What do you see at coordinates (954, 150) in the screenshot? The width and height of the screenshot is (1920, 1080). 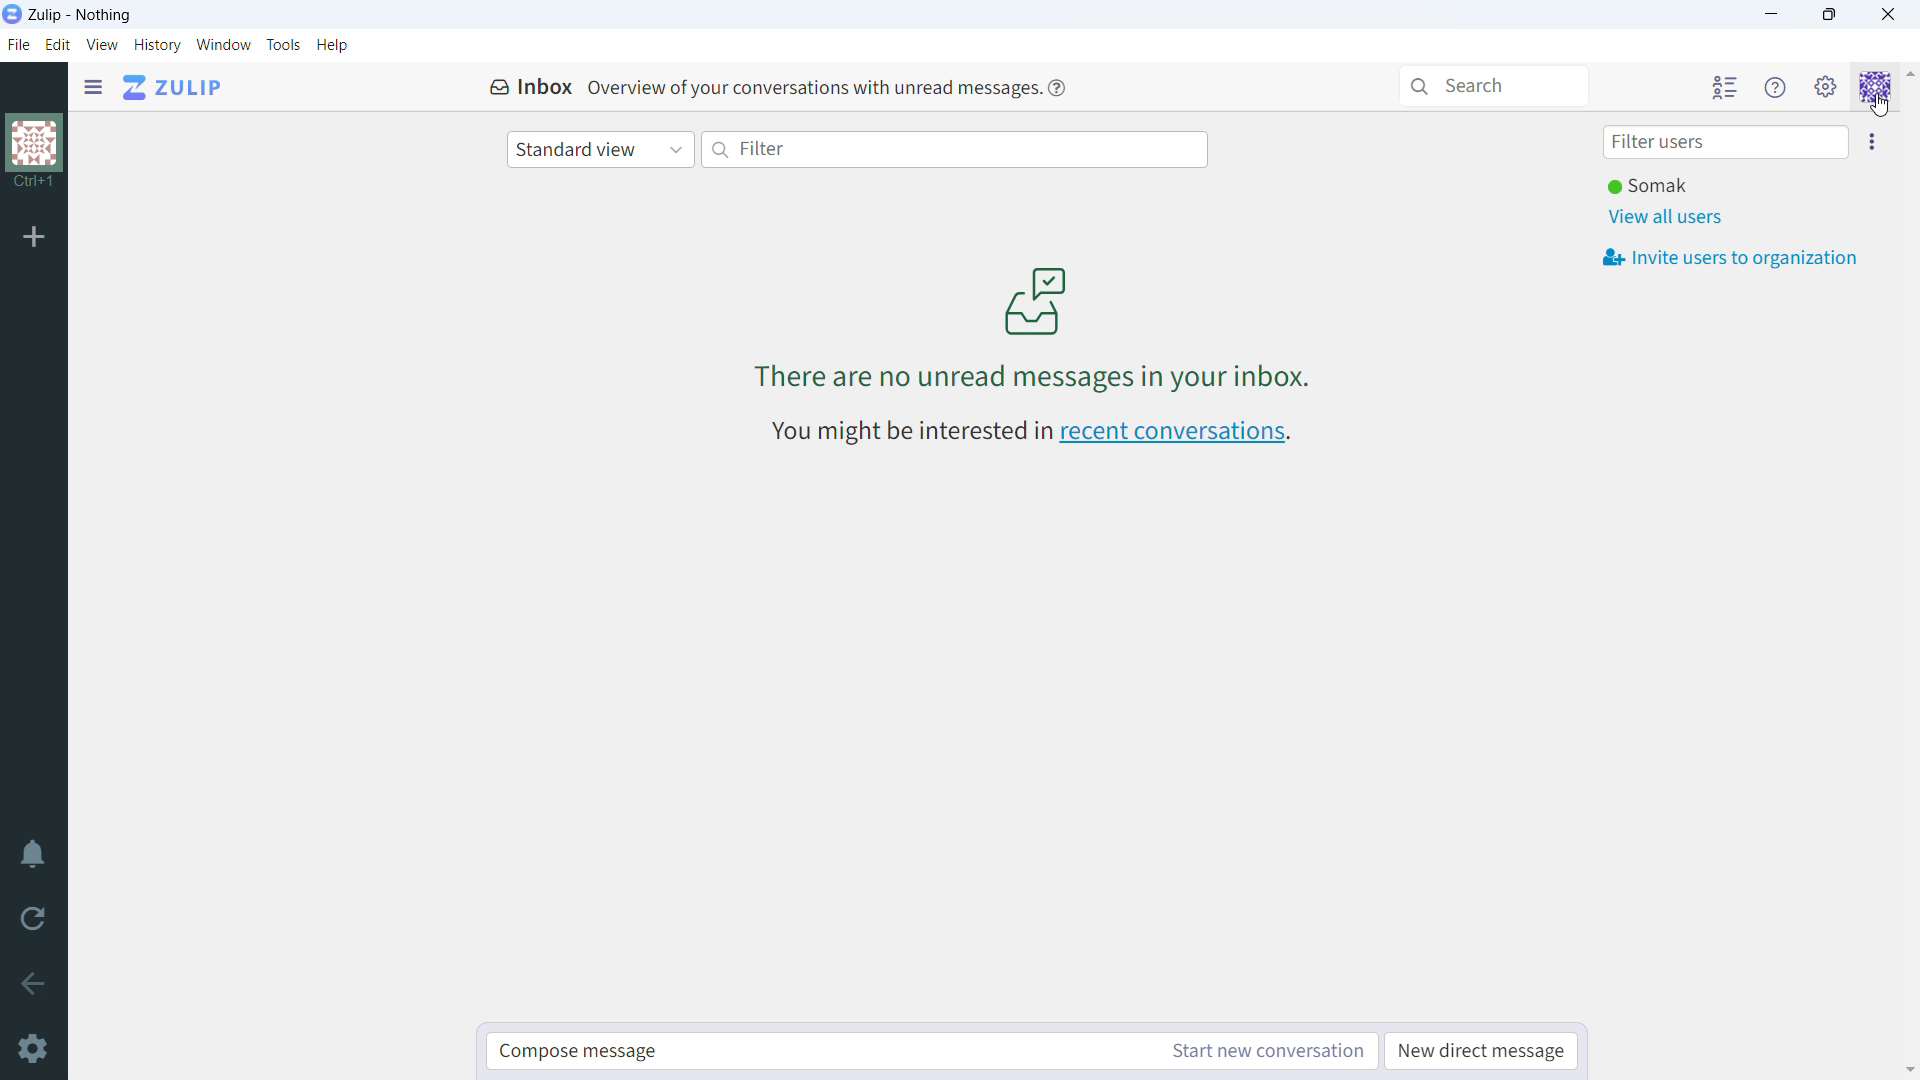 I see `filter` at bounding box center [954, 150].